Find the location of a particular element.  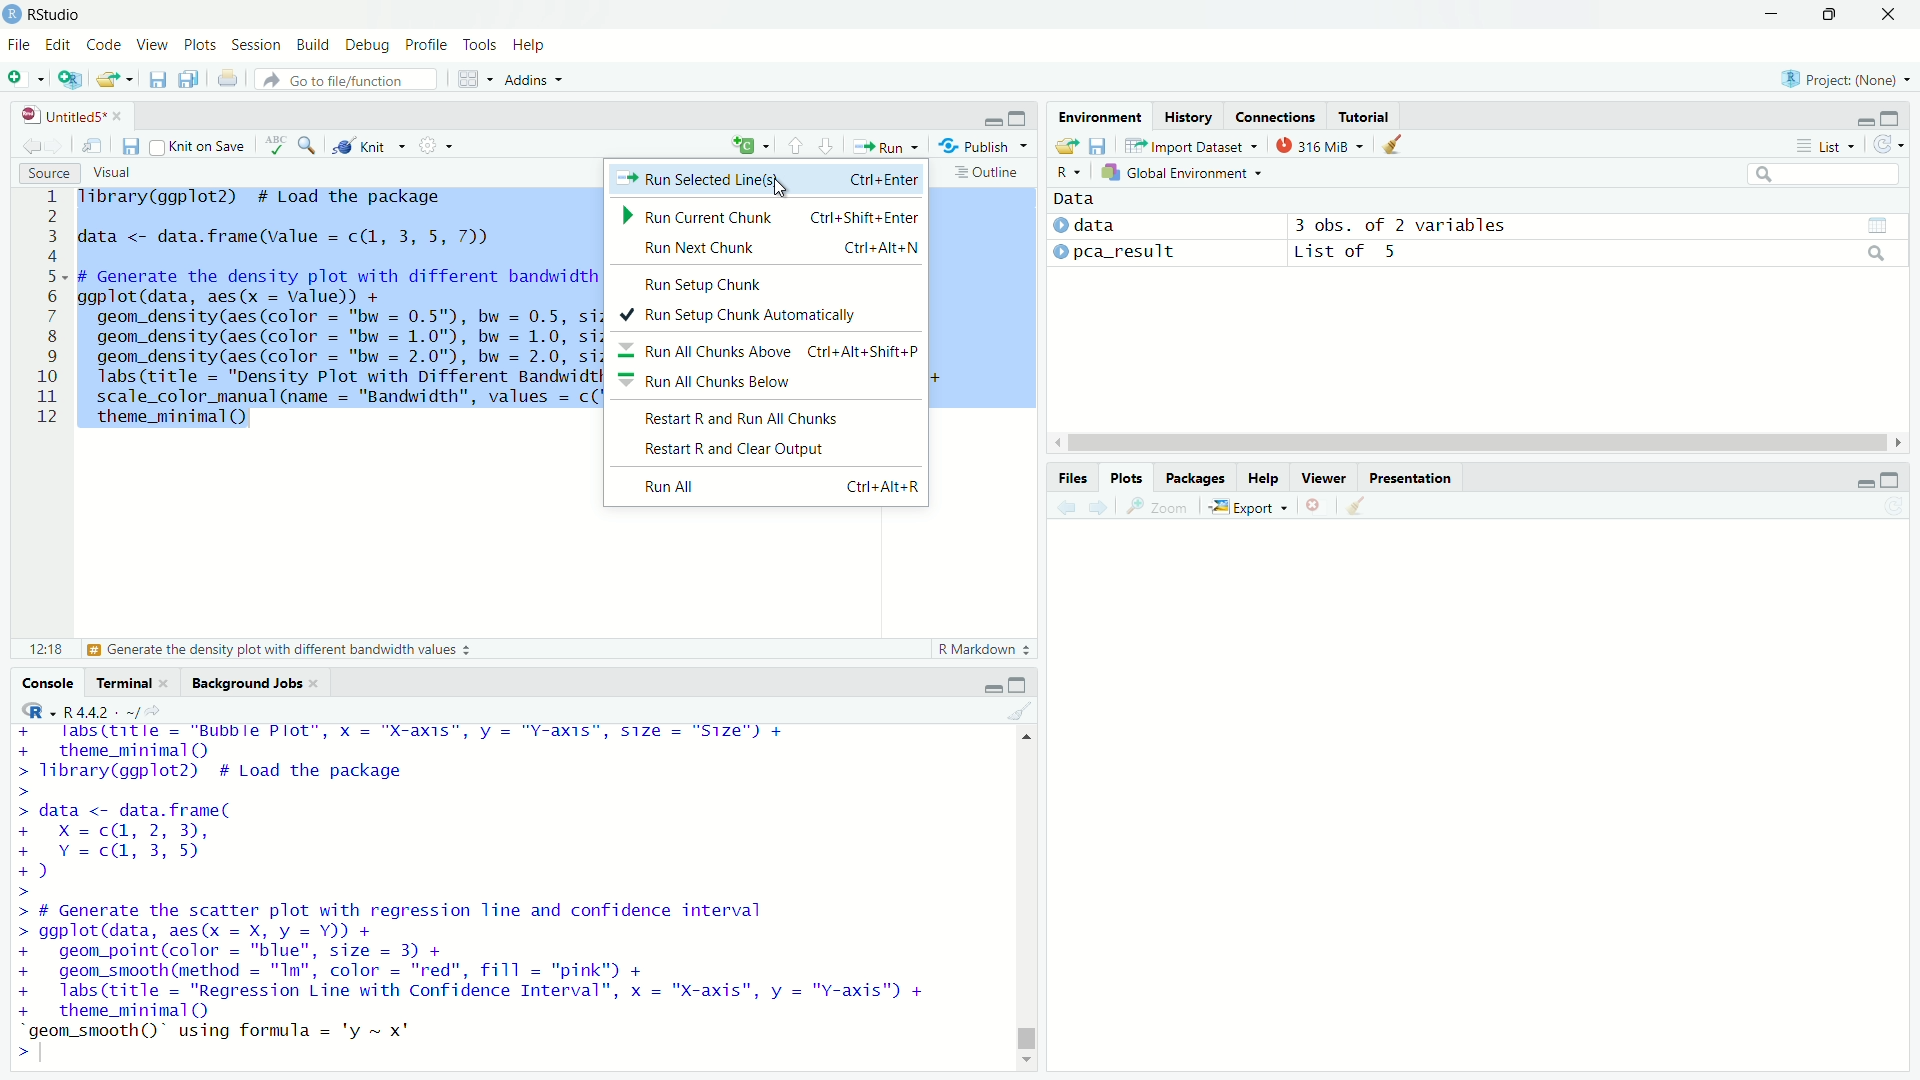

Addins is located at coordinates (534, 80).